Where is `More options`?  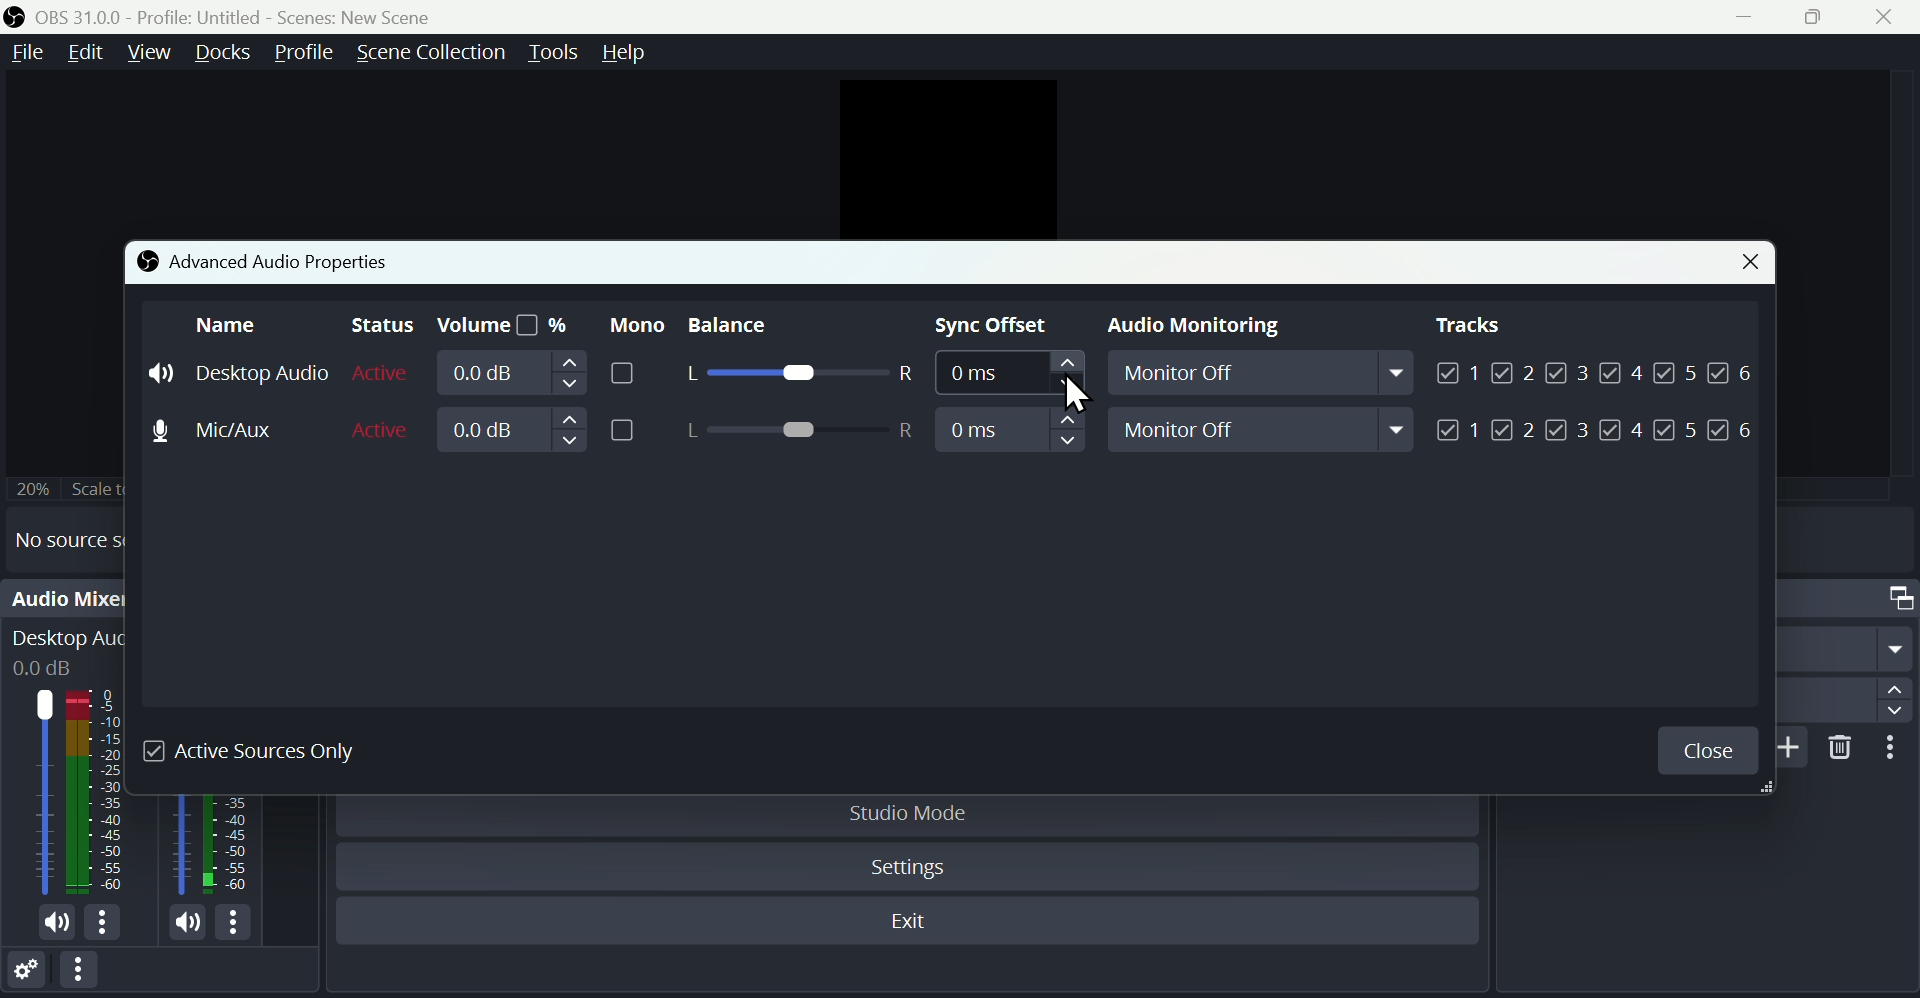 More options is located at coordinates (237, 925).